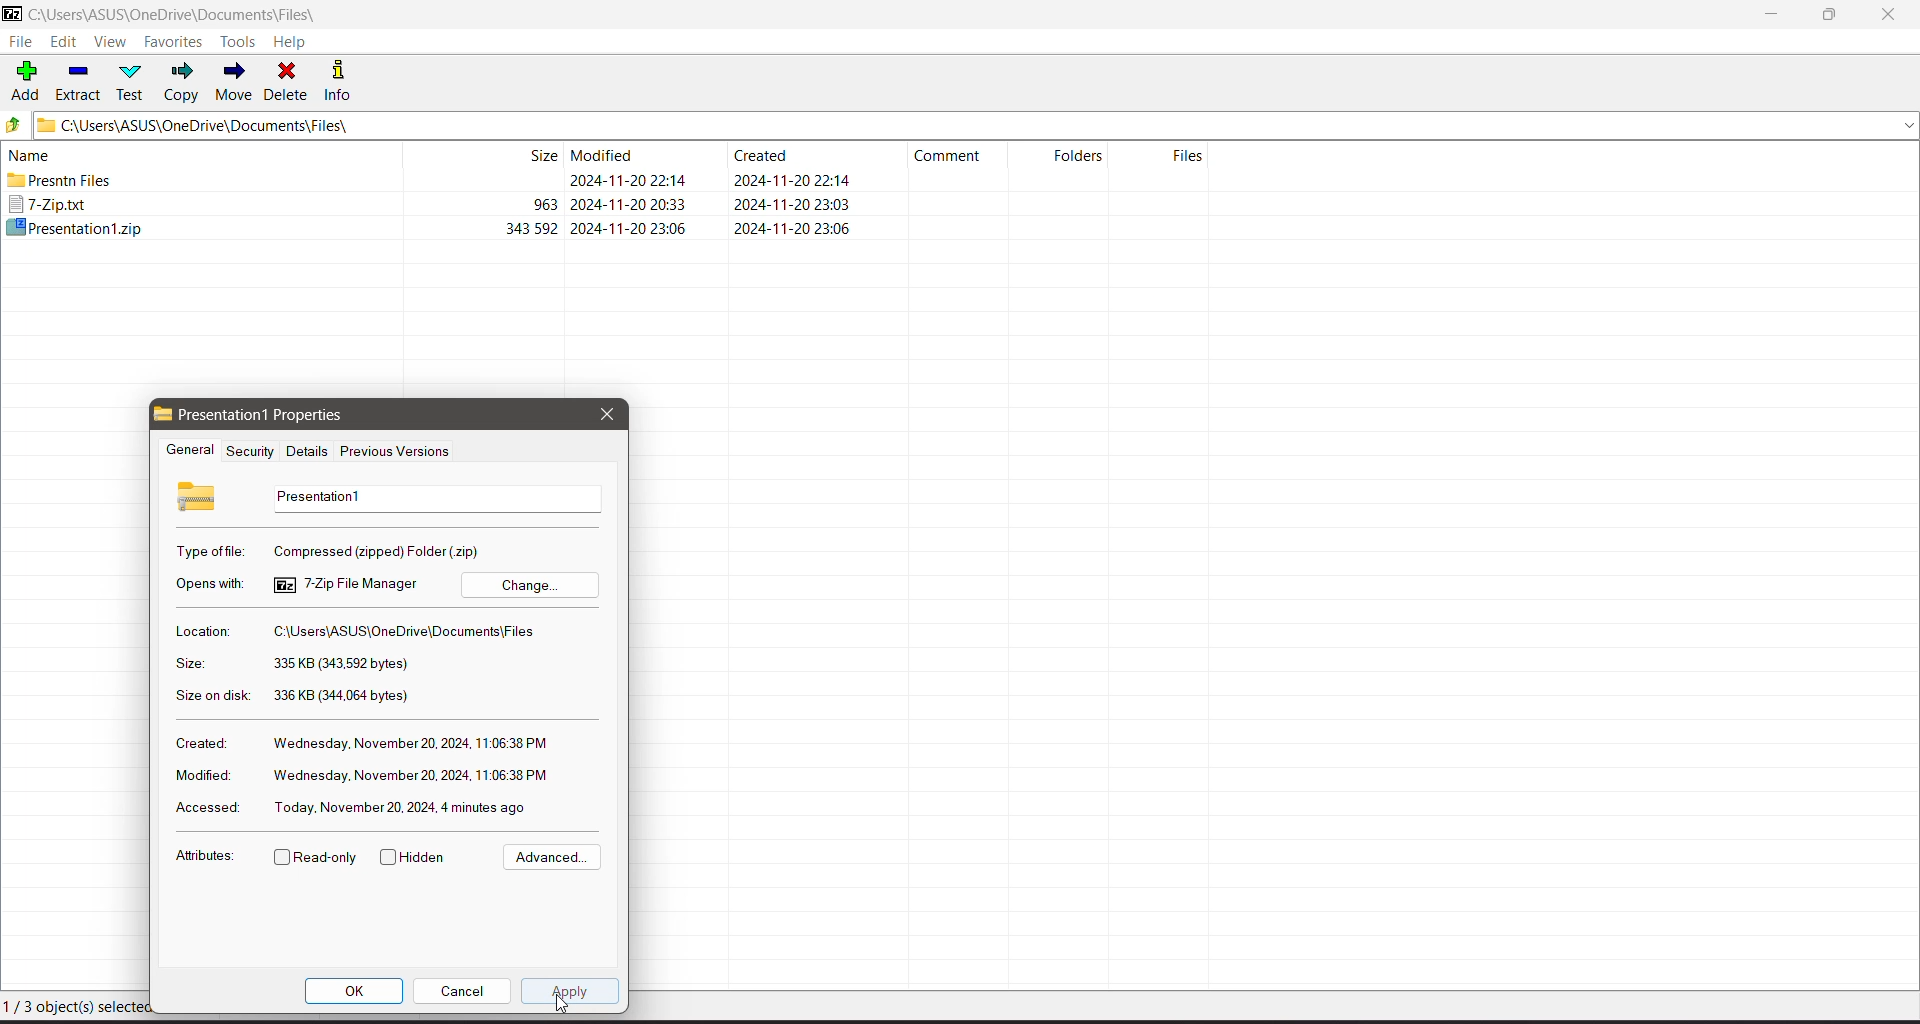 The width and height of the screenshot is (1920, 1024). I want to click on Current Selection, so click(88, 1009).